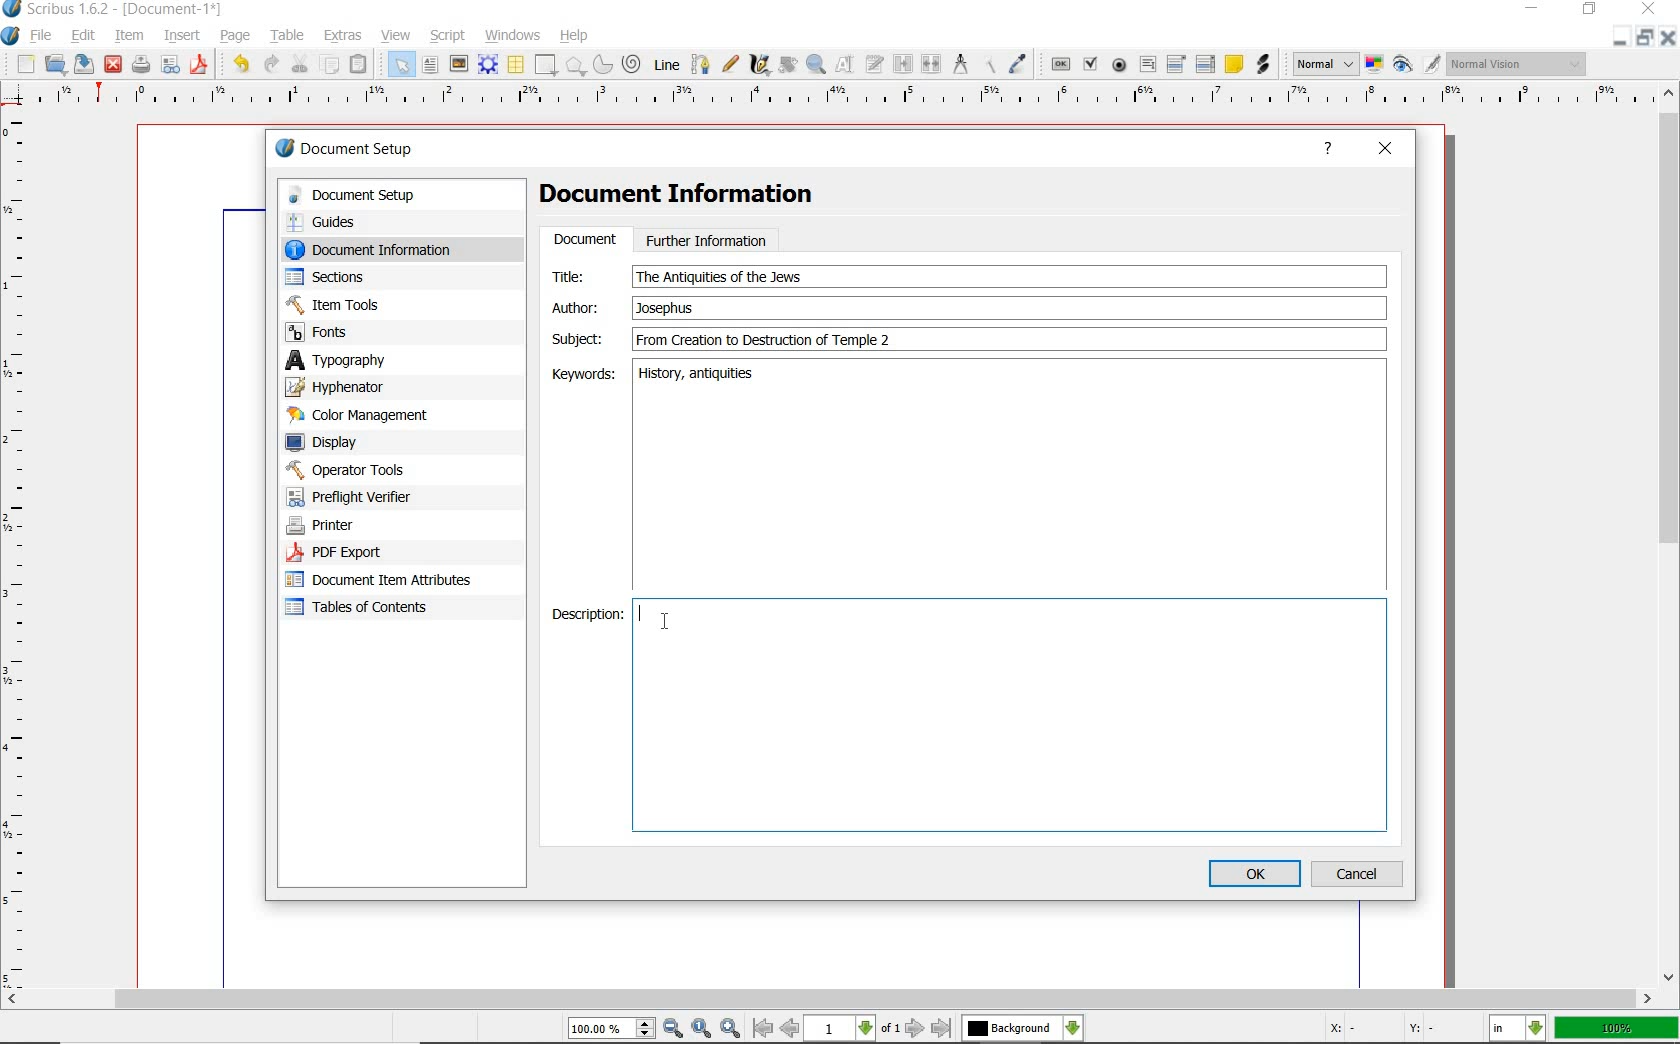 The height and width of the screenshot is (1044, 1680). I want to click on page, so click(239, 36).